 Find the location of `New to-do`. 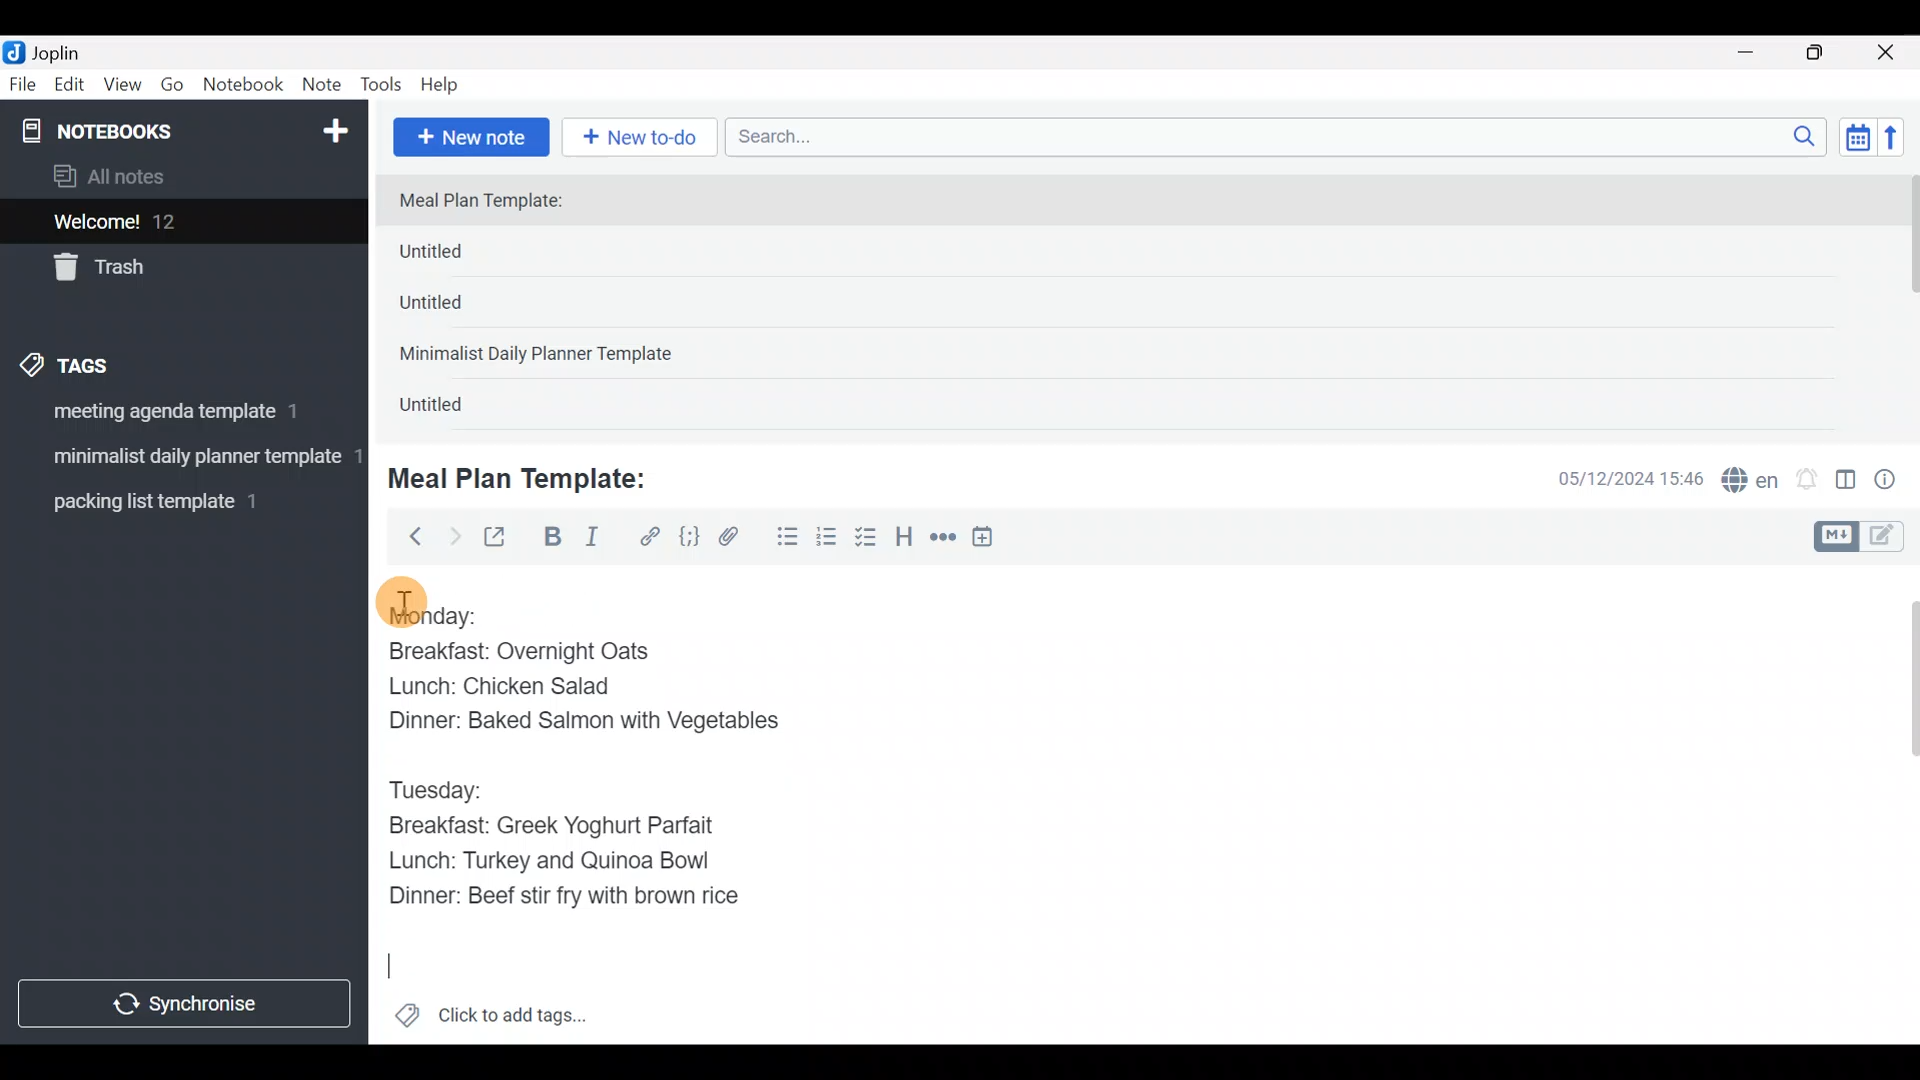

New to-do is located at coordinates (644, 139).